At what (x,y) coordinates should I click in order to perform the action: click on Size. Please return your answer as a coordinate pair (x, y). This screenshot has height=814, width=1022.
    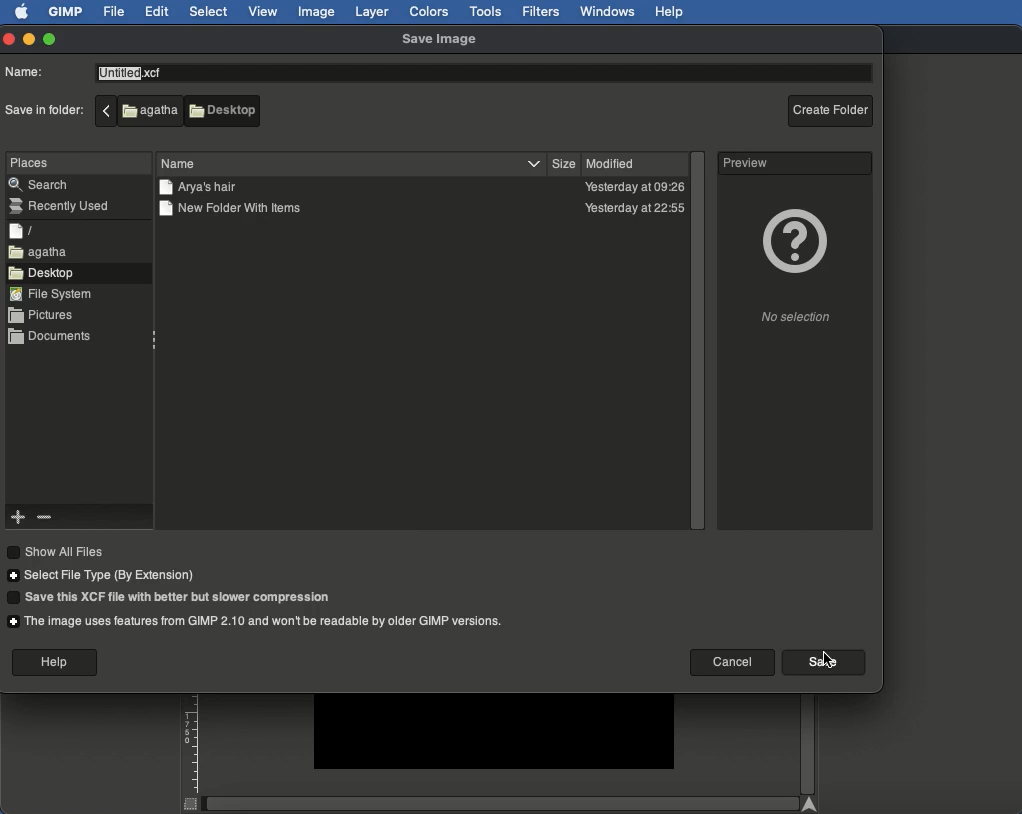
    Looking at the image, I should click on (564, 163).